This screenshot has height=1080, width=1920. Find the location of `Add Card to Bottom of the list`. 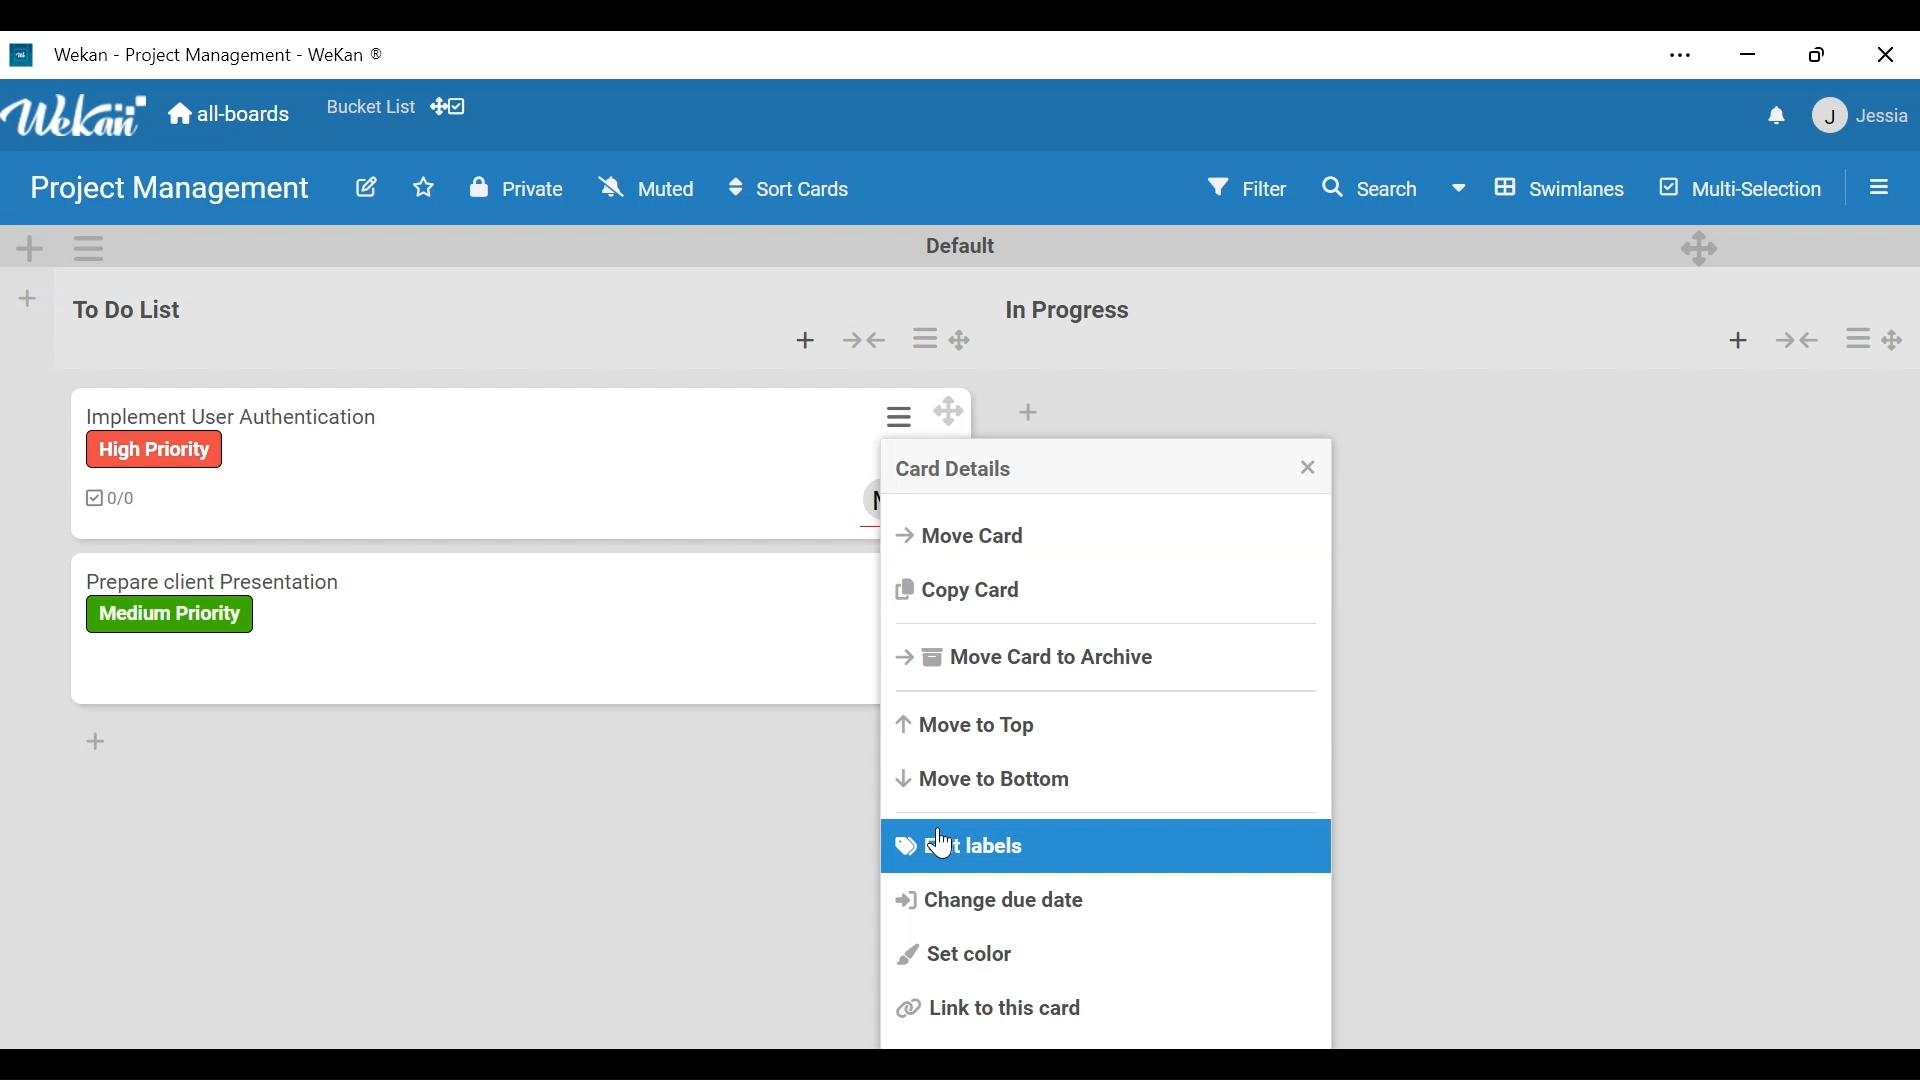

Add Card to Bottom of the list is located at coordinates (98, 741).